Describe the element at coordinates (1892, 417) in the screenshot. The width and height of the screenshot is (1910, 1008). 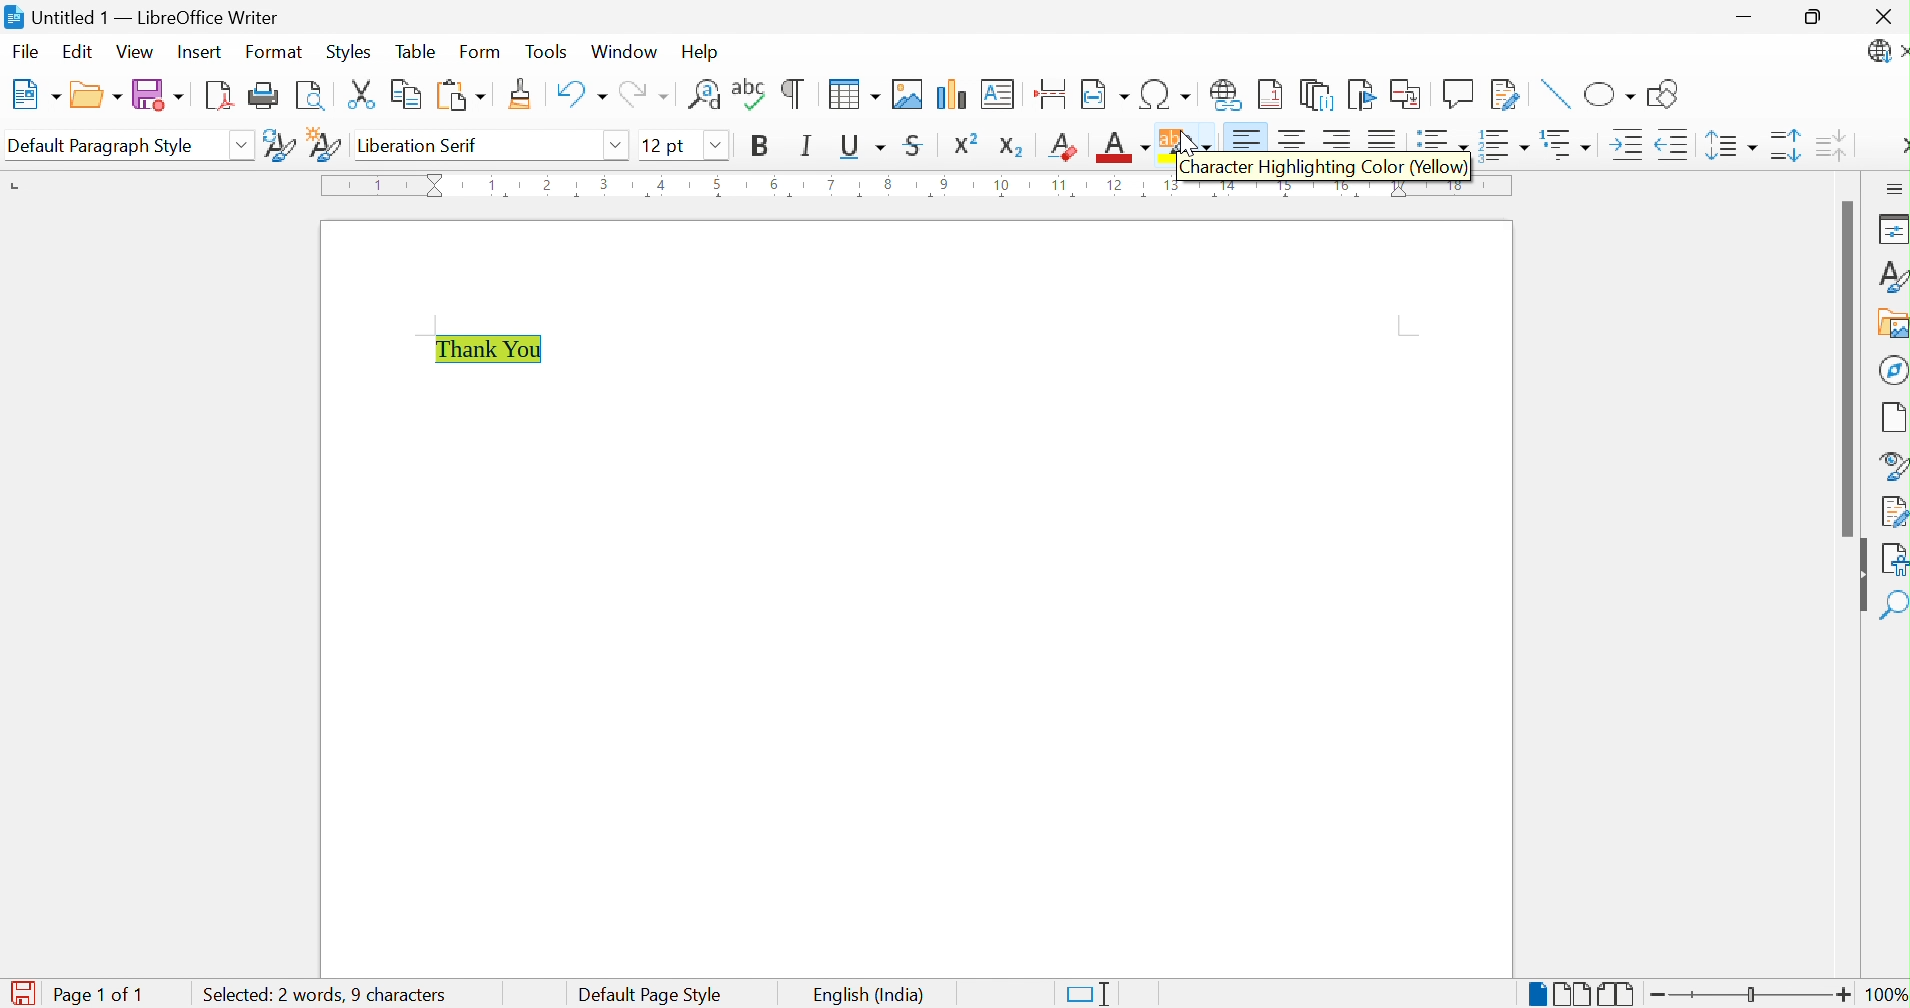
I see `Page` at that location.